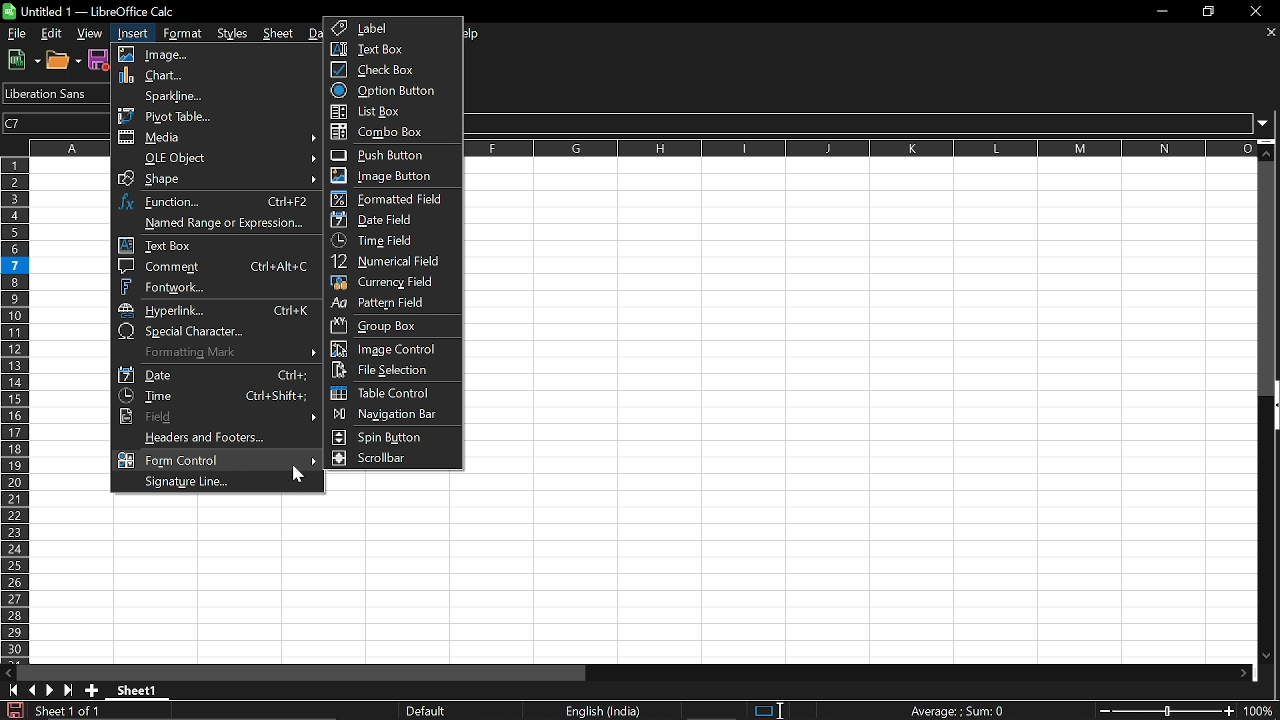 The height and width of the screenshot is (720, 1280). I want to click on date, so click(215, 375).